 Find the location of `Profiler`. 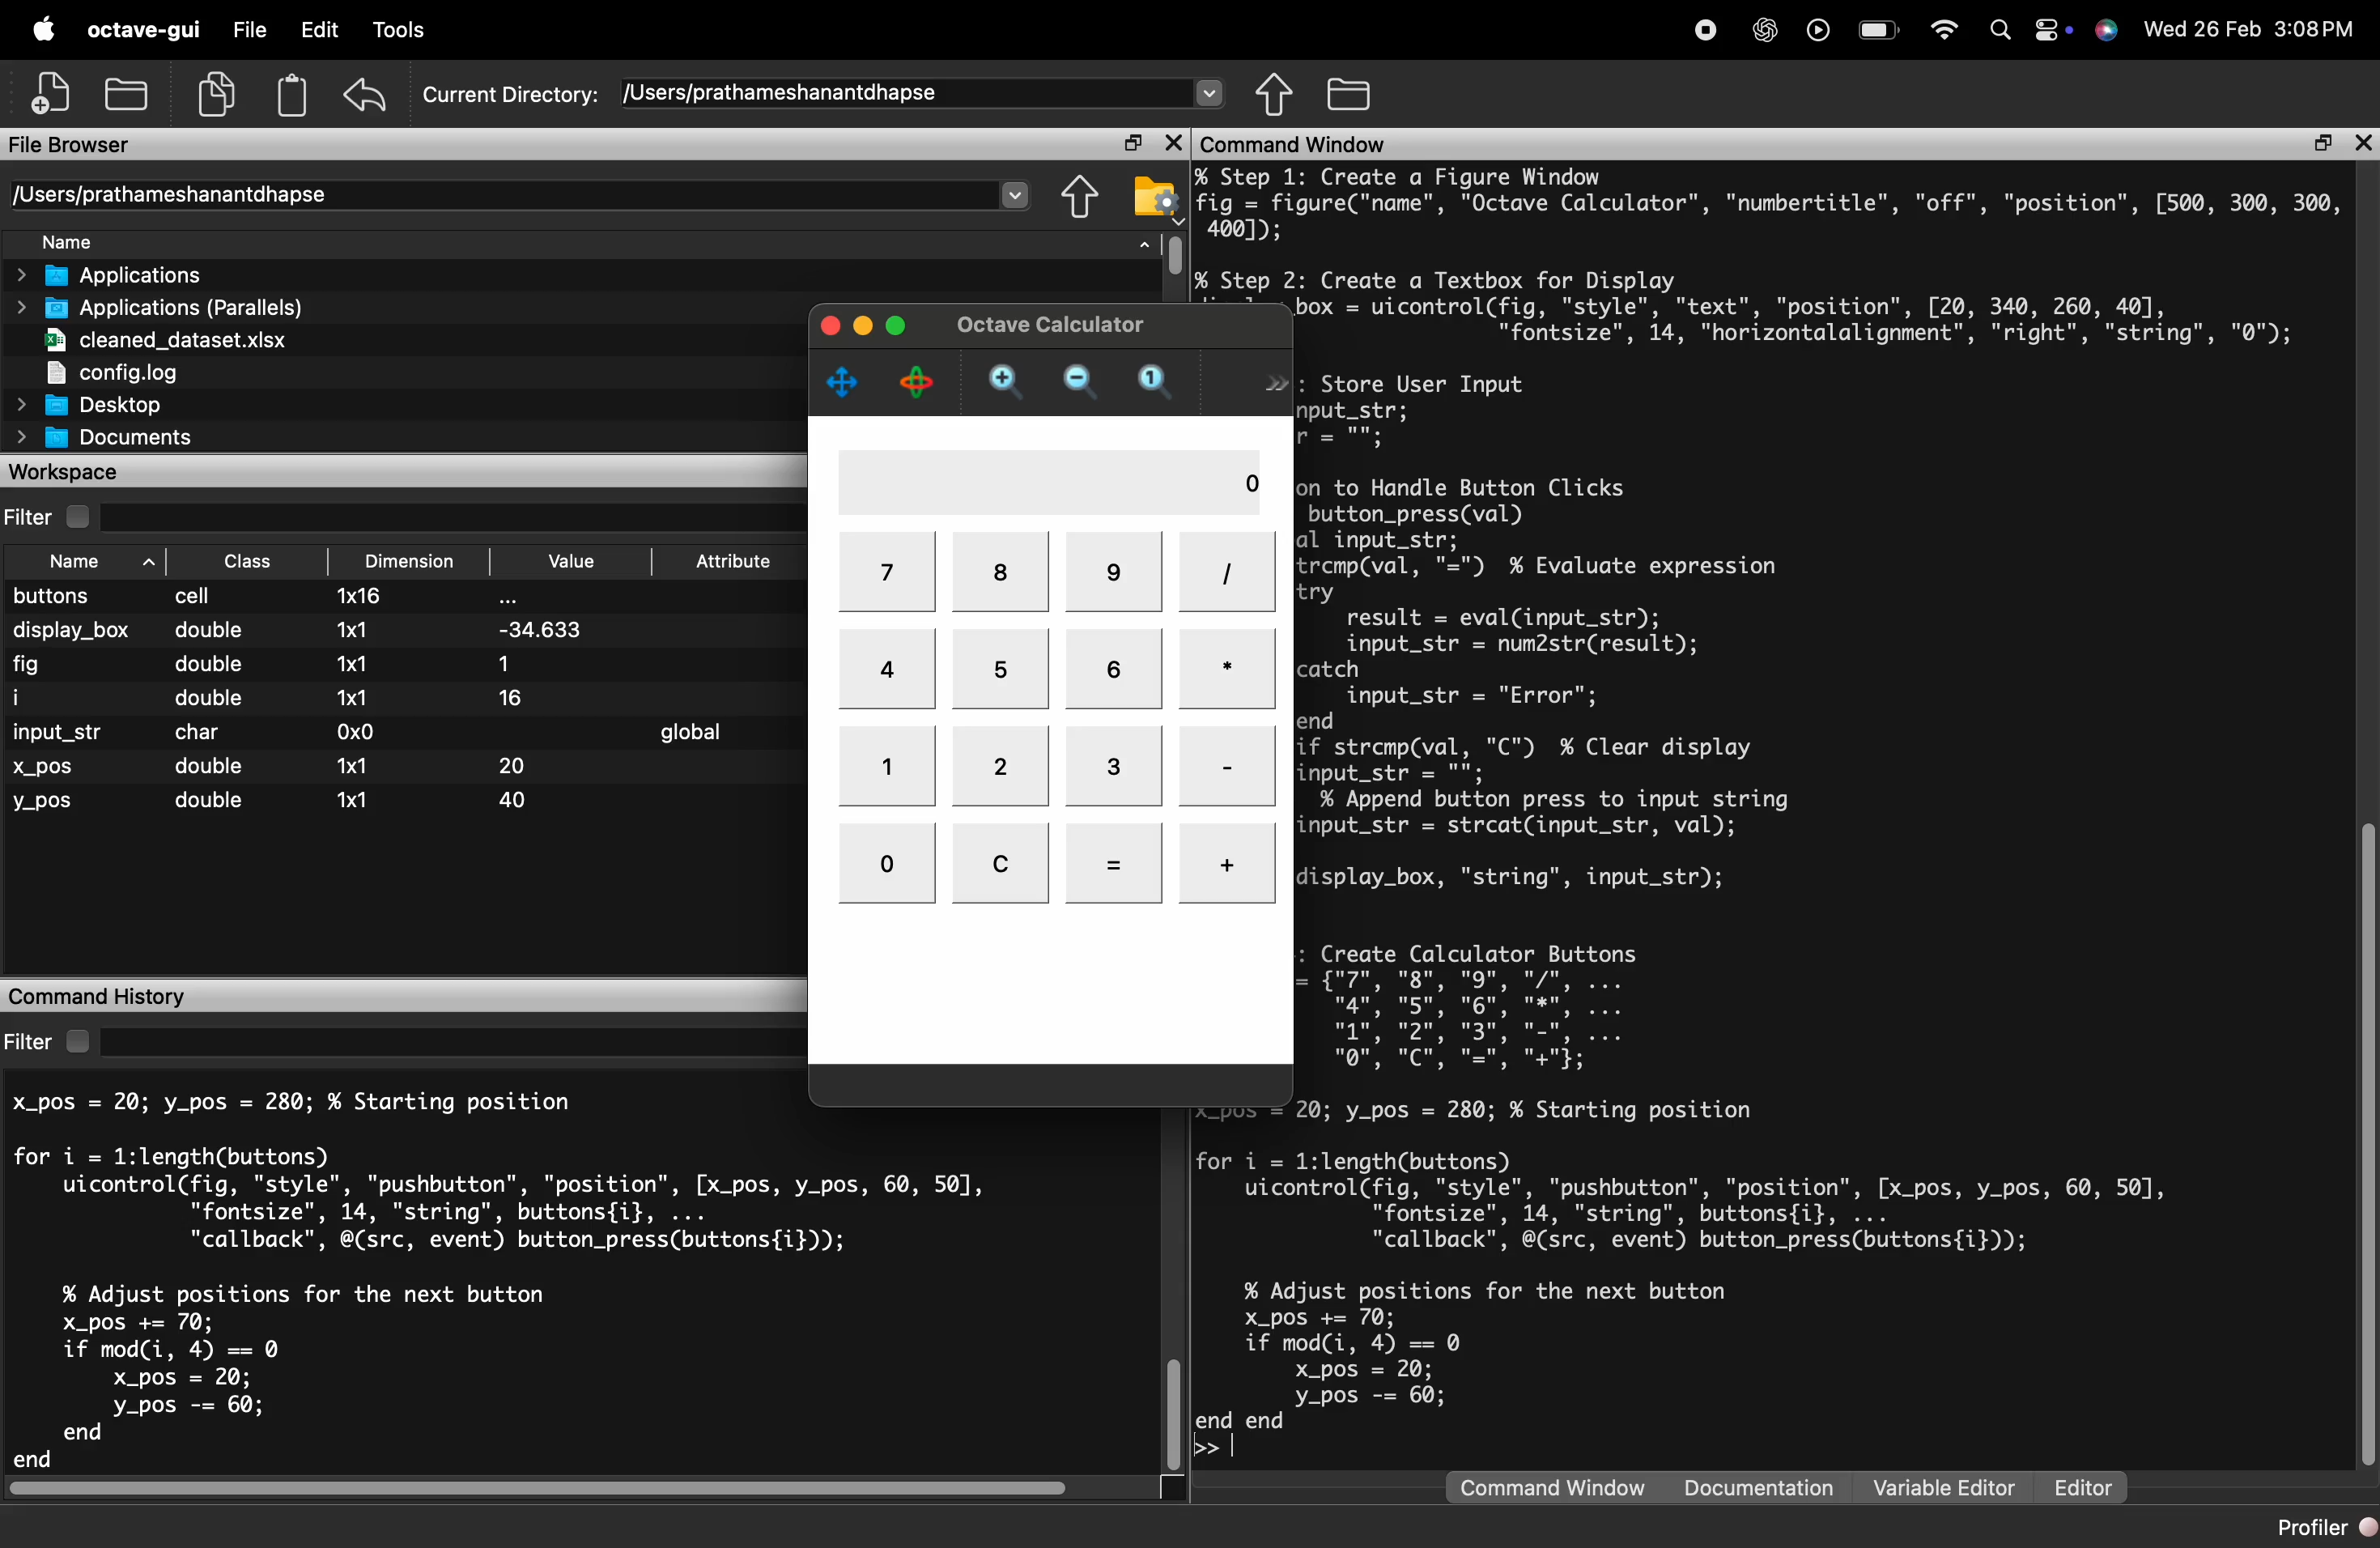

Profiler is located at coordinates (2320, 1524).